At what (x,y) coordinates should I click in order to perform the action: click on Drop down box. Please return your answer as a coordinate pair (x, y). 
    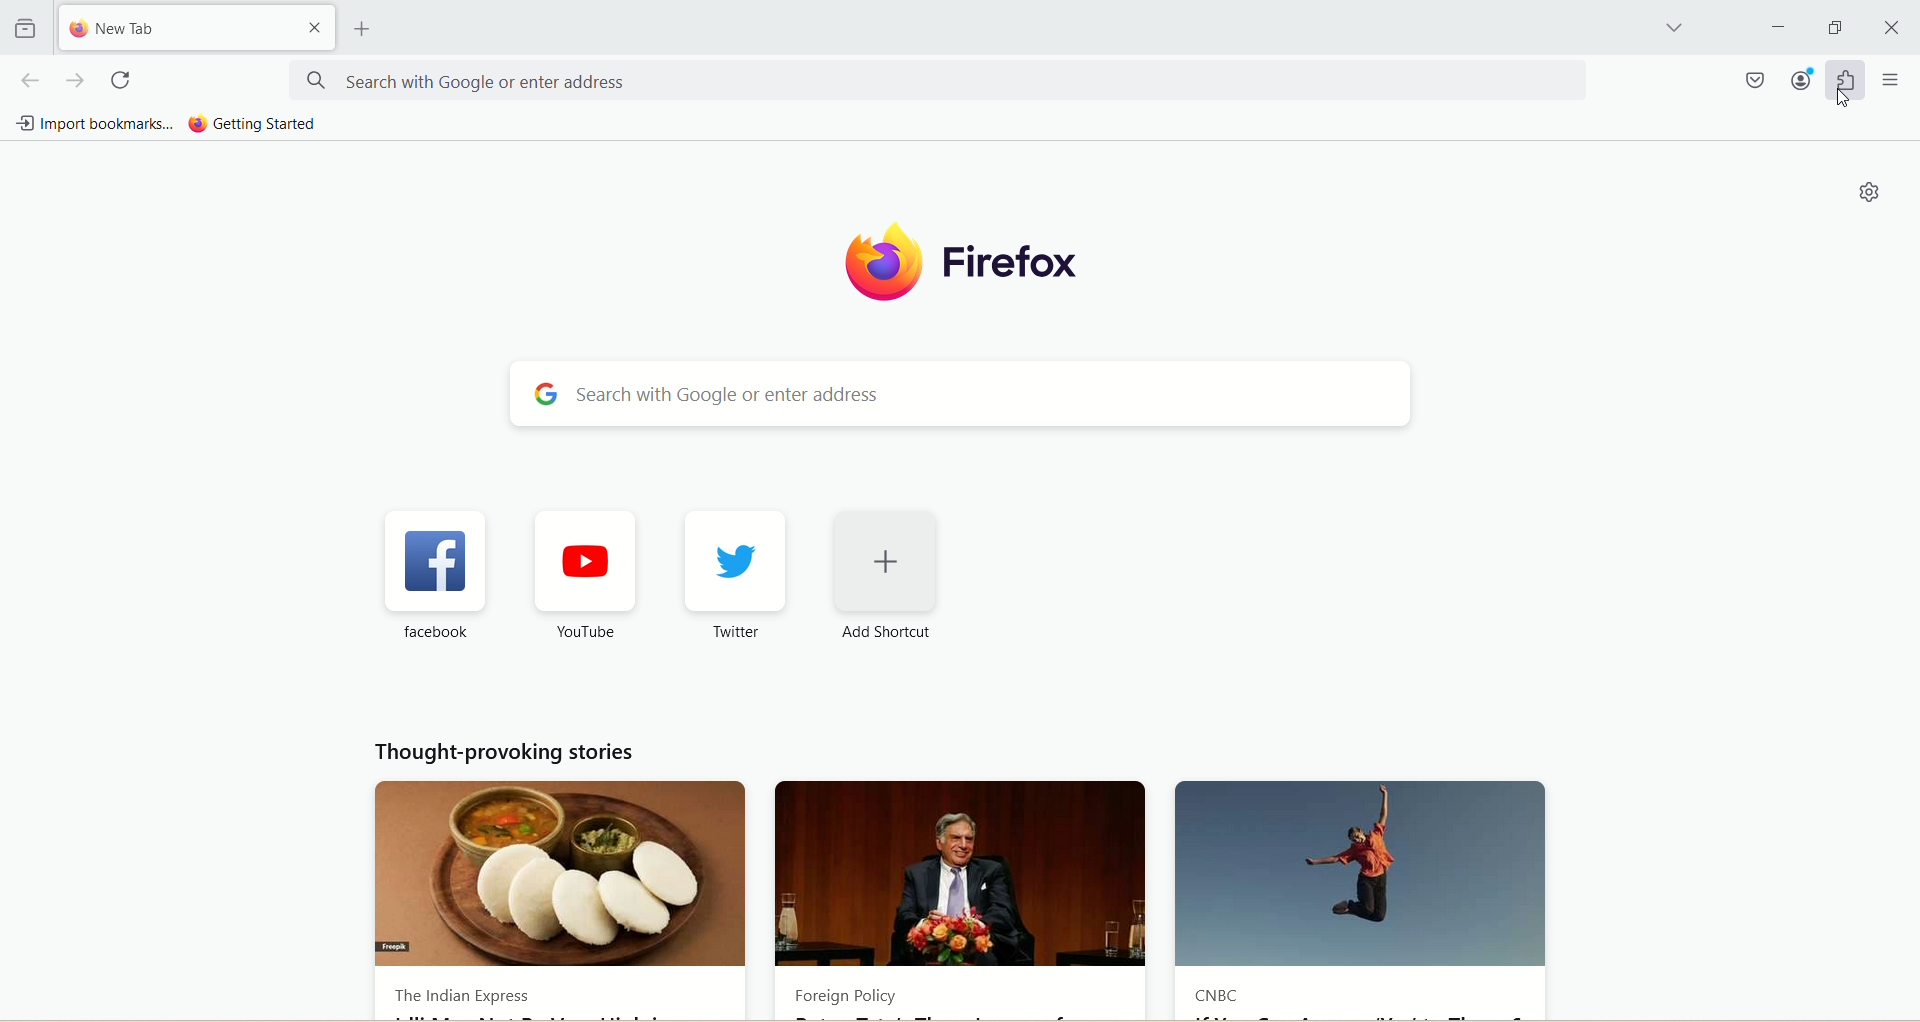
    Looking at the image, I should click on (1673, 30).